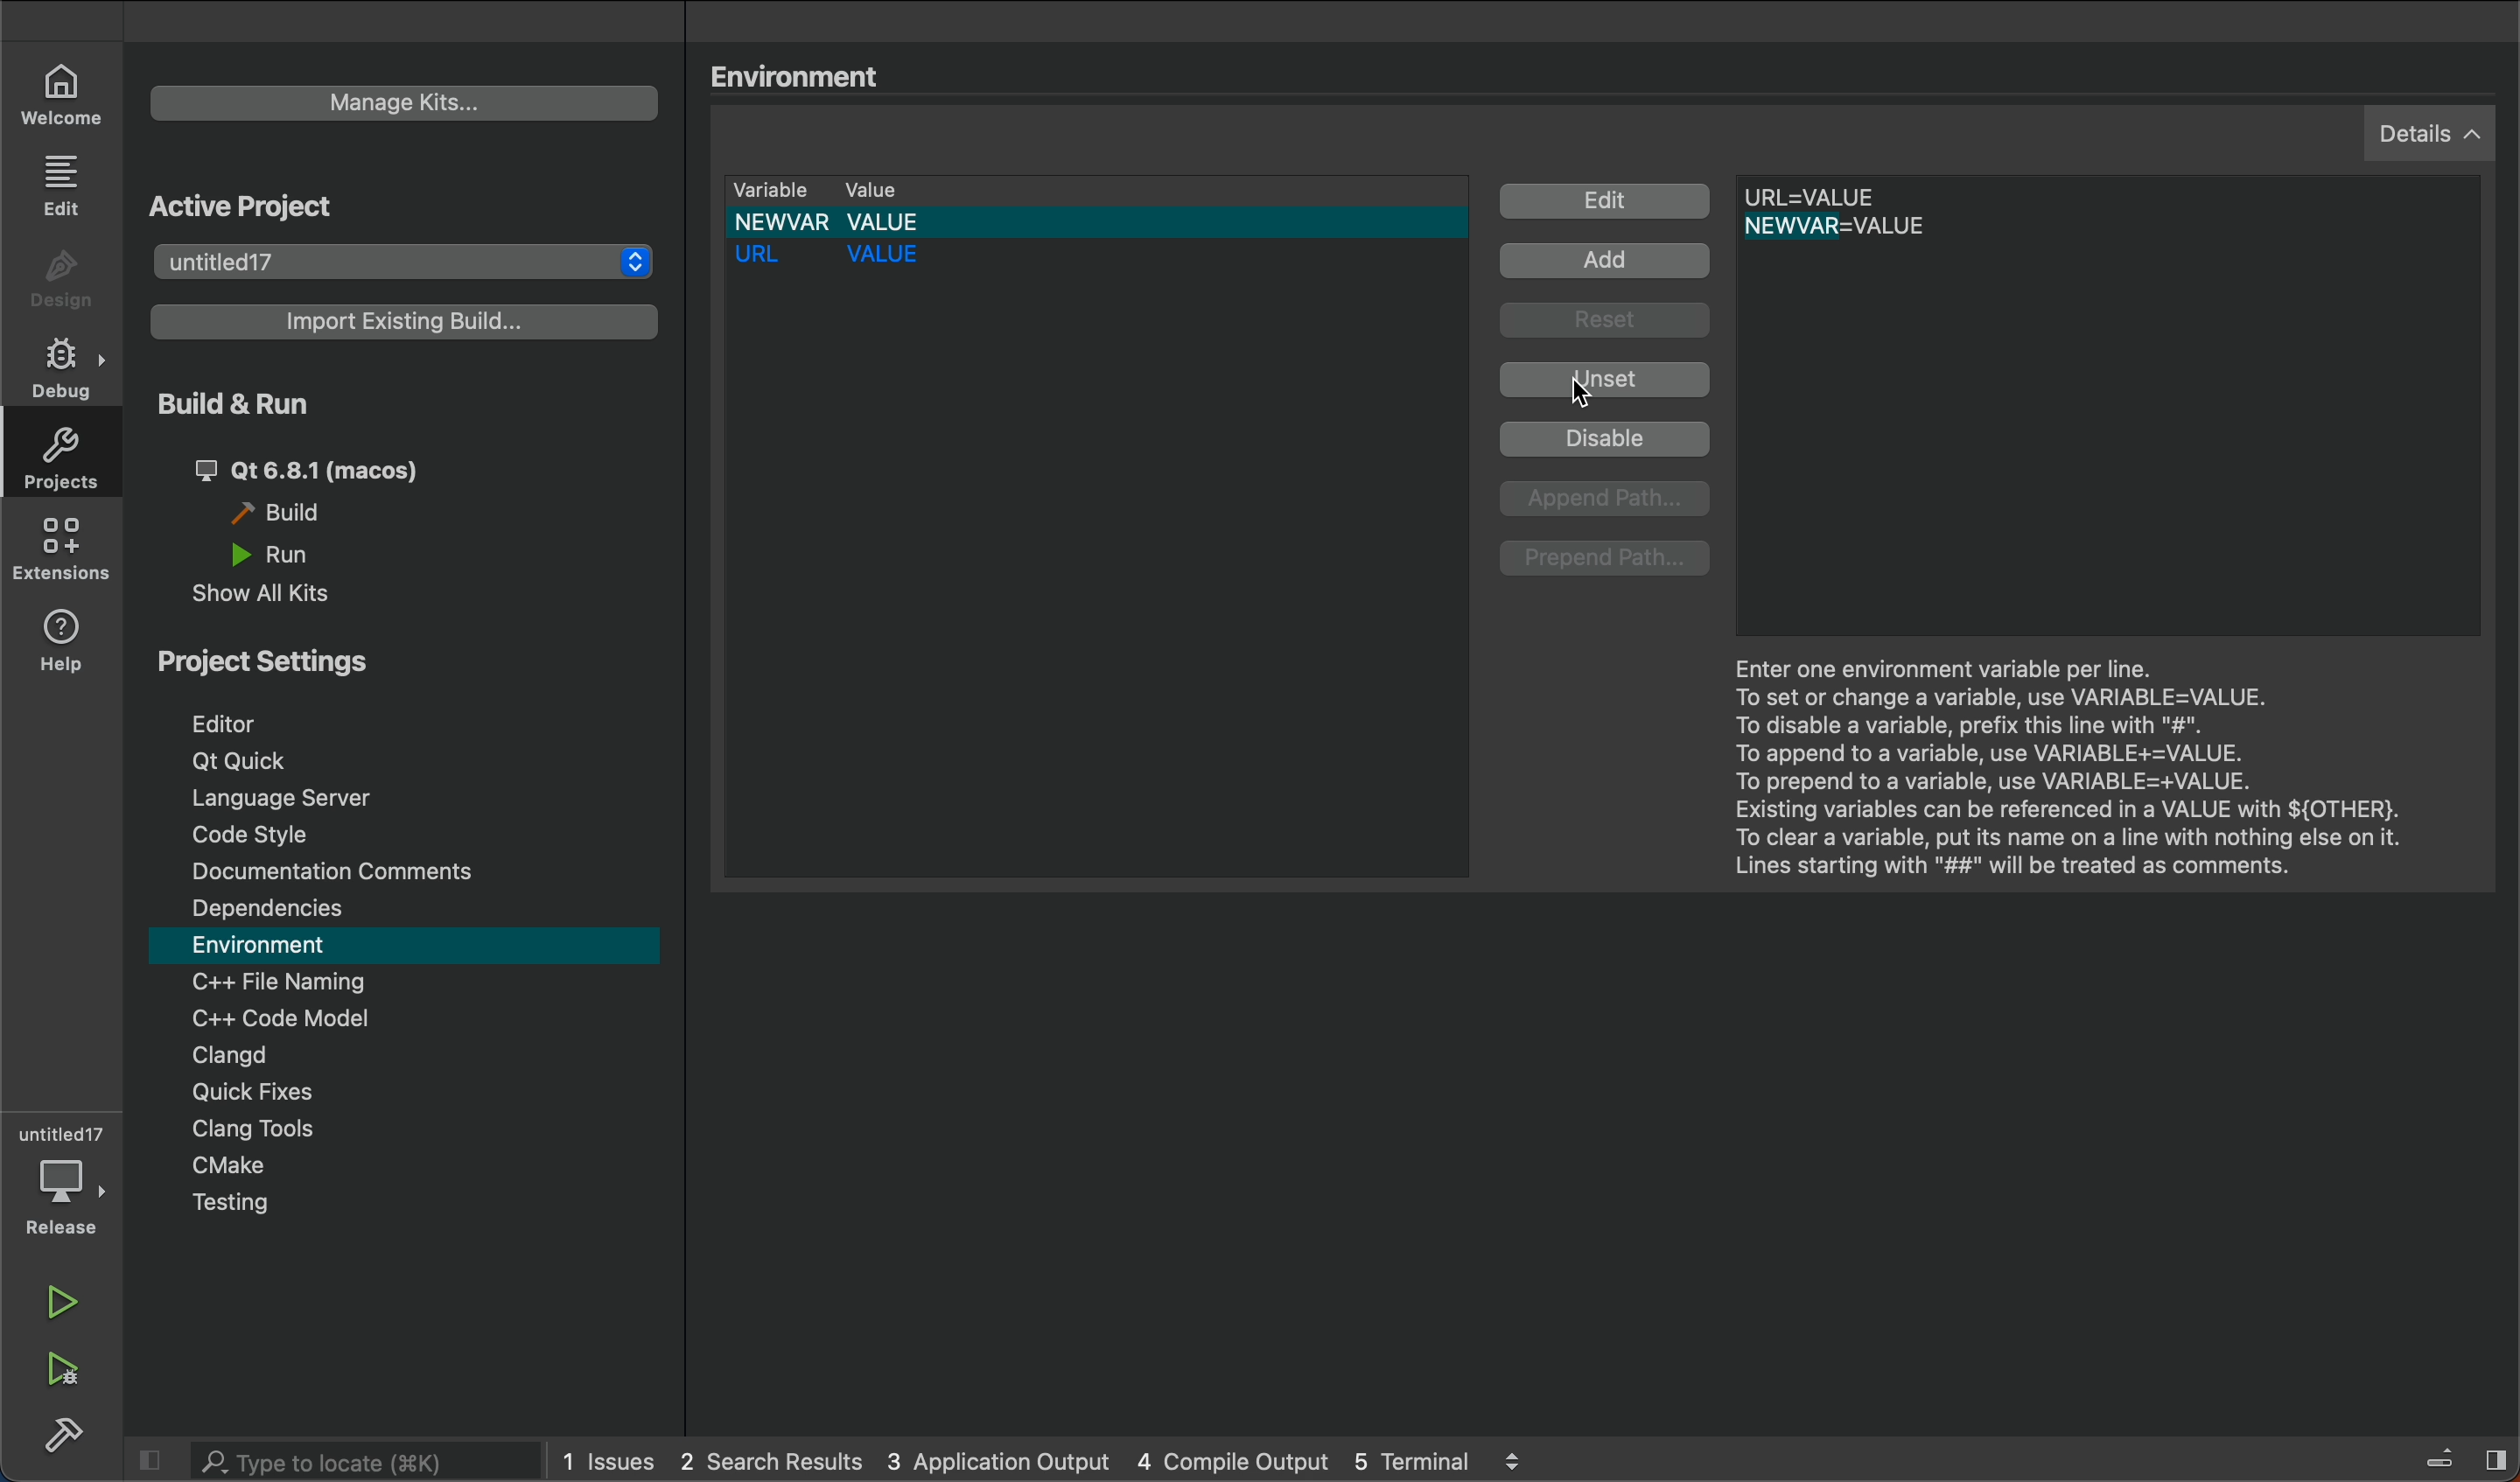 Image resolution: width=2520 pixels, height=1482 pixels. What do you see at coordinates (59, 88) in the screenshot?
I see `welcome` at bounding box center [59, 88].